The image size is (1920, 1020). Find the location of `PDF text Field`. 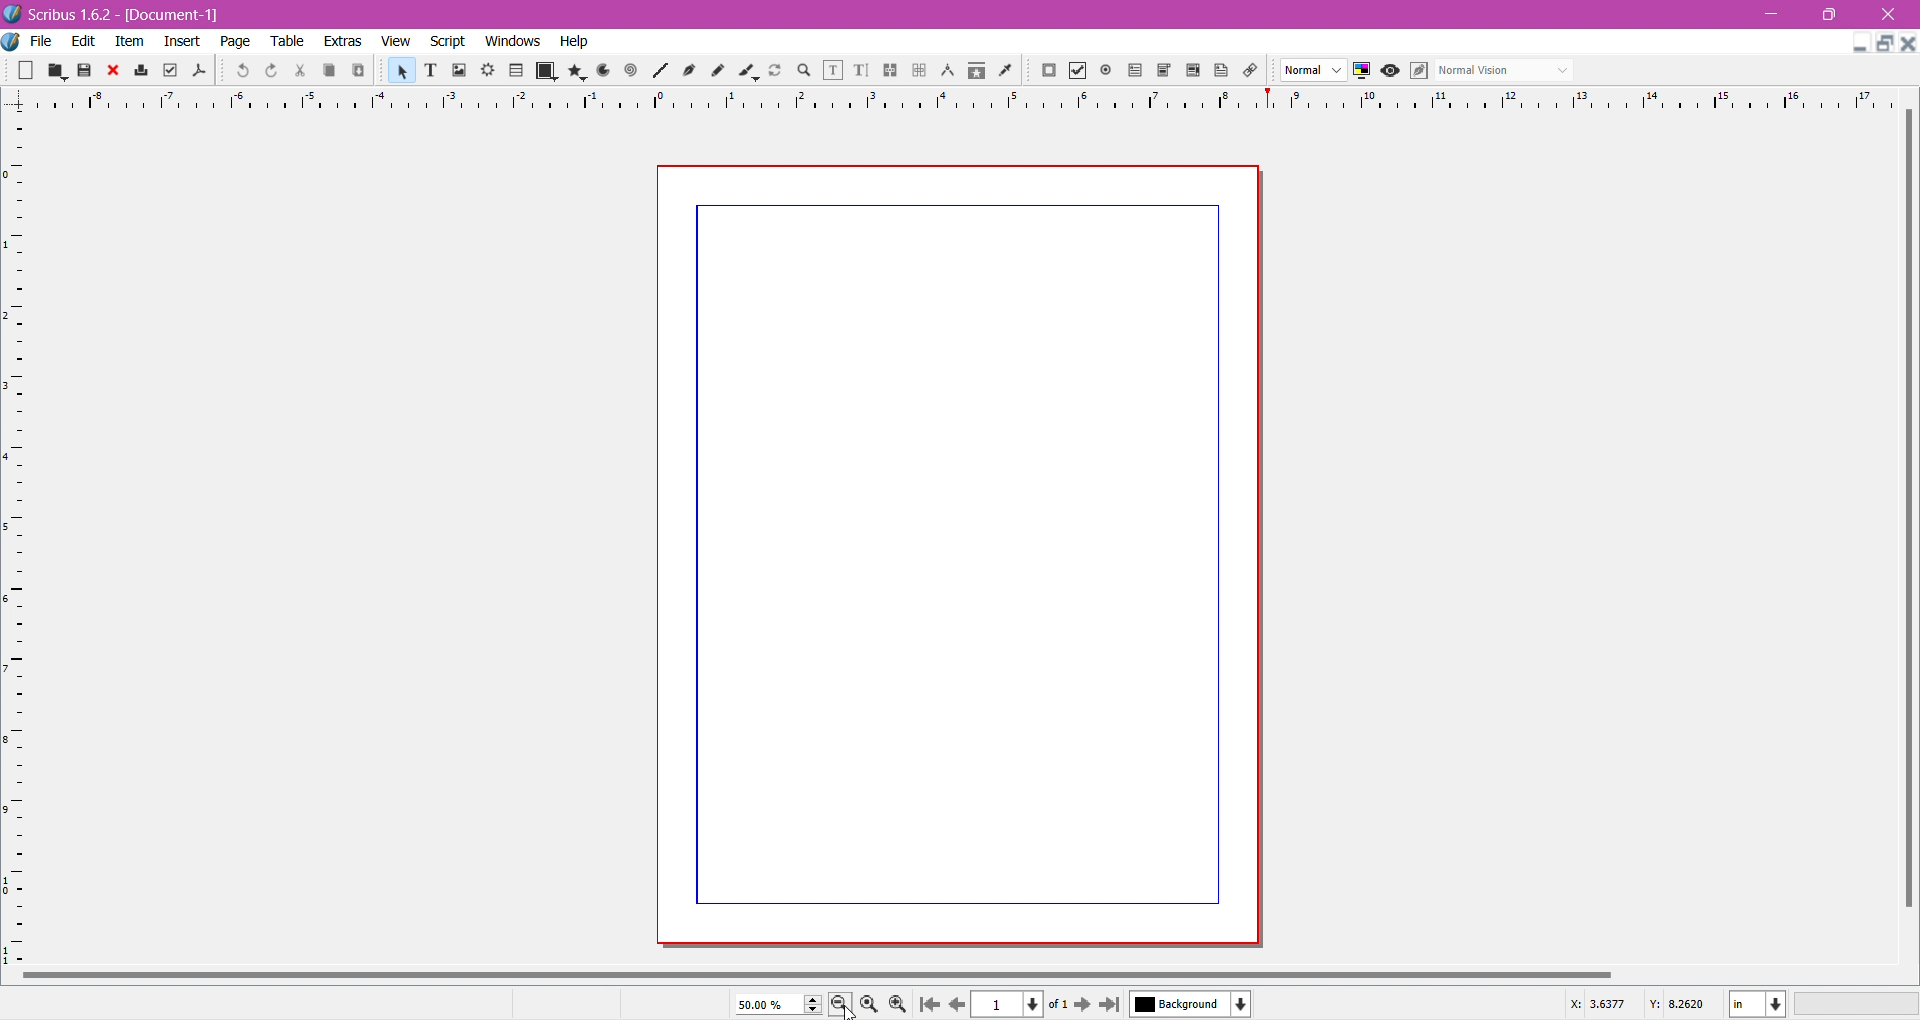

PDF text Field is located at coordinates (1133, 71).